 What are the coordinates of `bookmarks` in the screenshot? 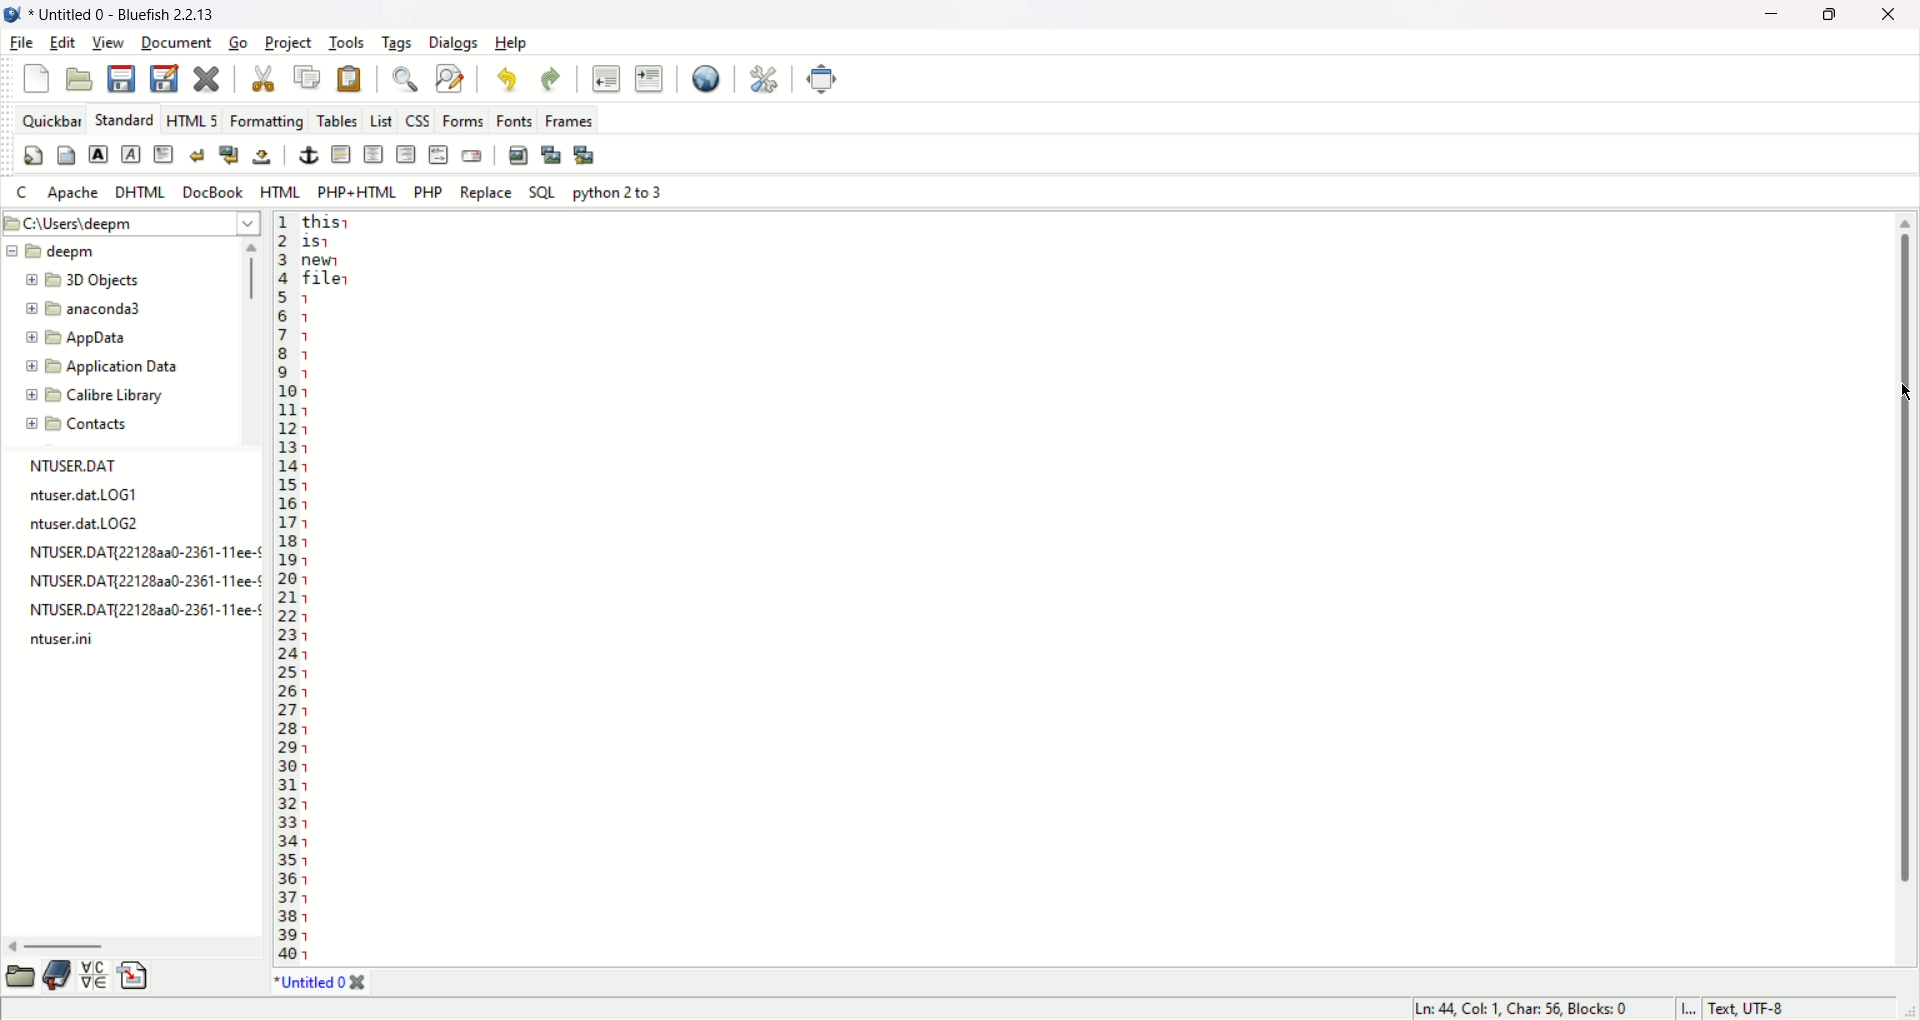 It's located at (58, 974).